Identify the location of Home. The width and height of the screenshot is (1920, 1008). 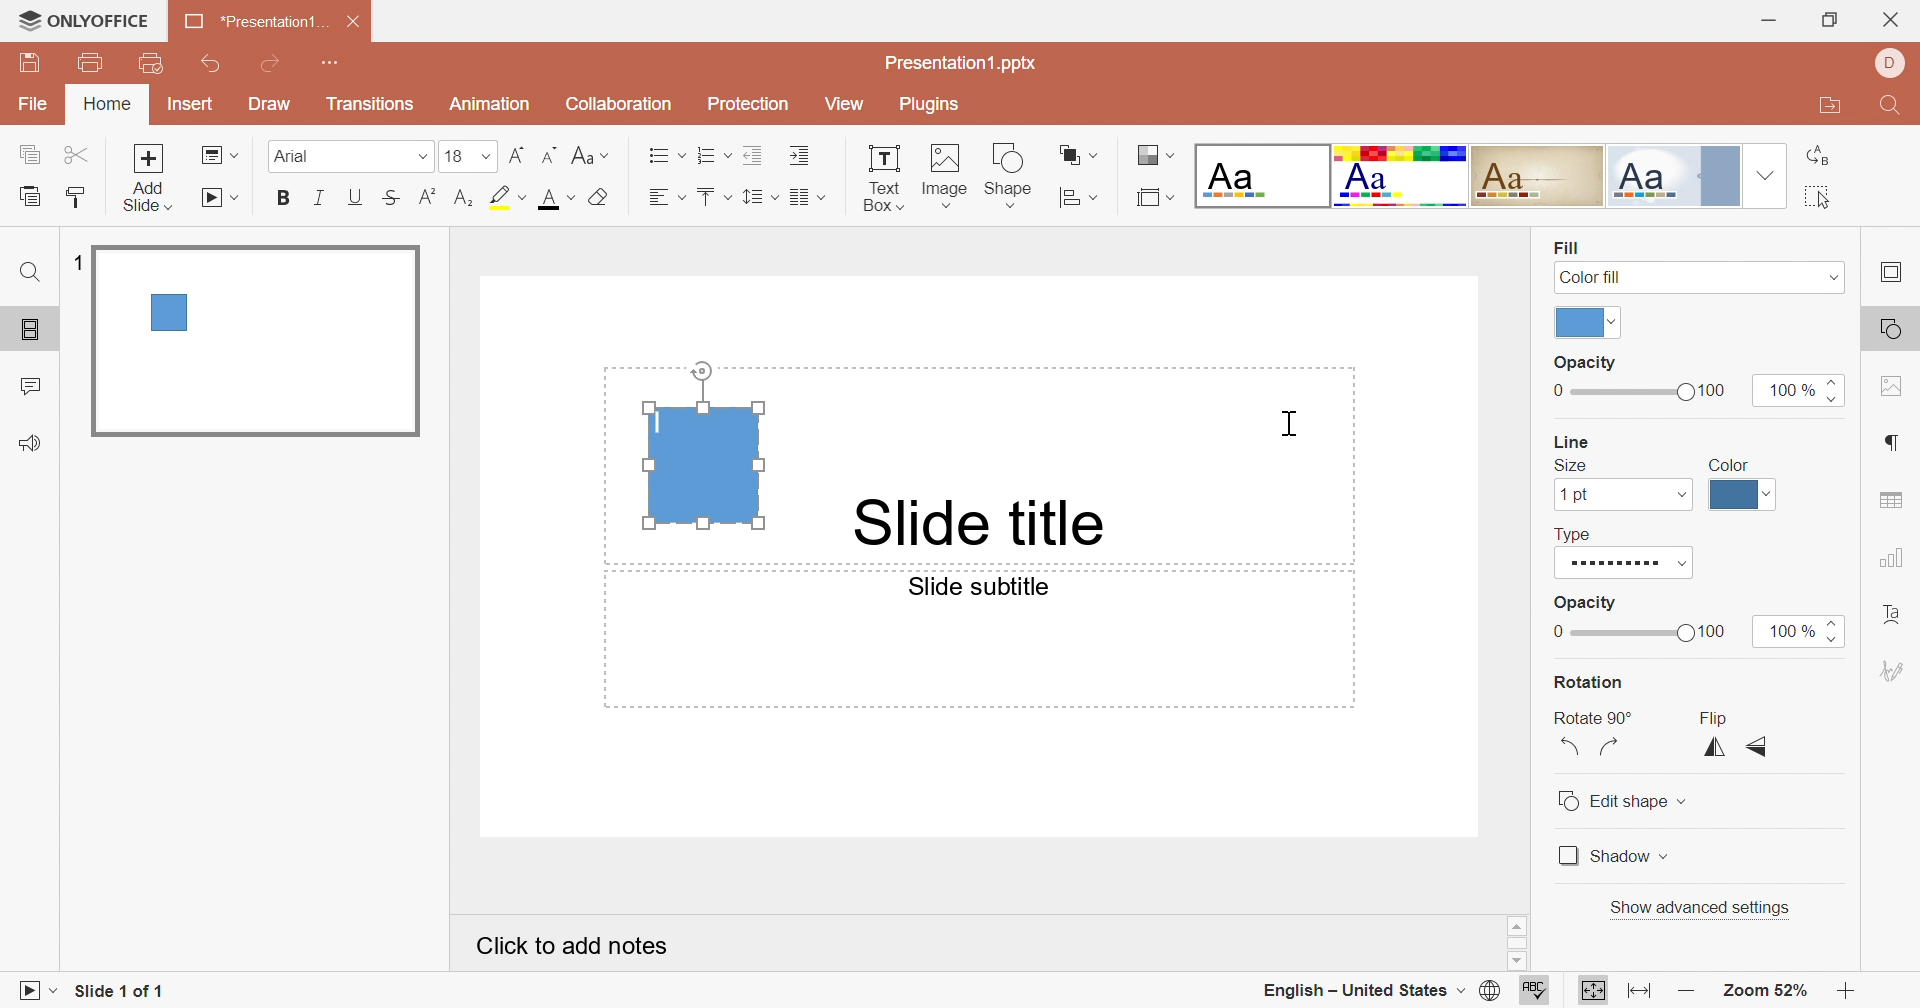
(107, 106).